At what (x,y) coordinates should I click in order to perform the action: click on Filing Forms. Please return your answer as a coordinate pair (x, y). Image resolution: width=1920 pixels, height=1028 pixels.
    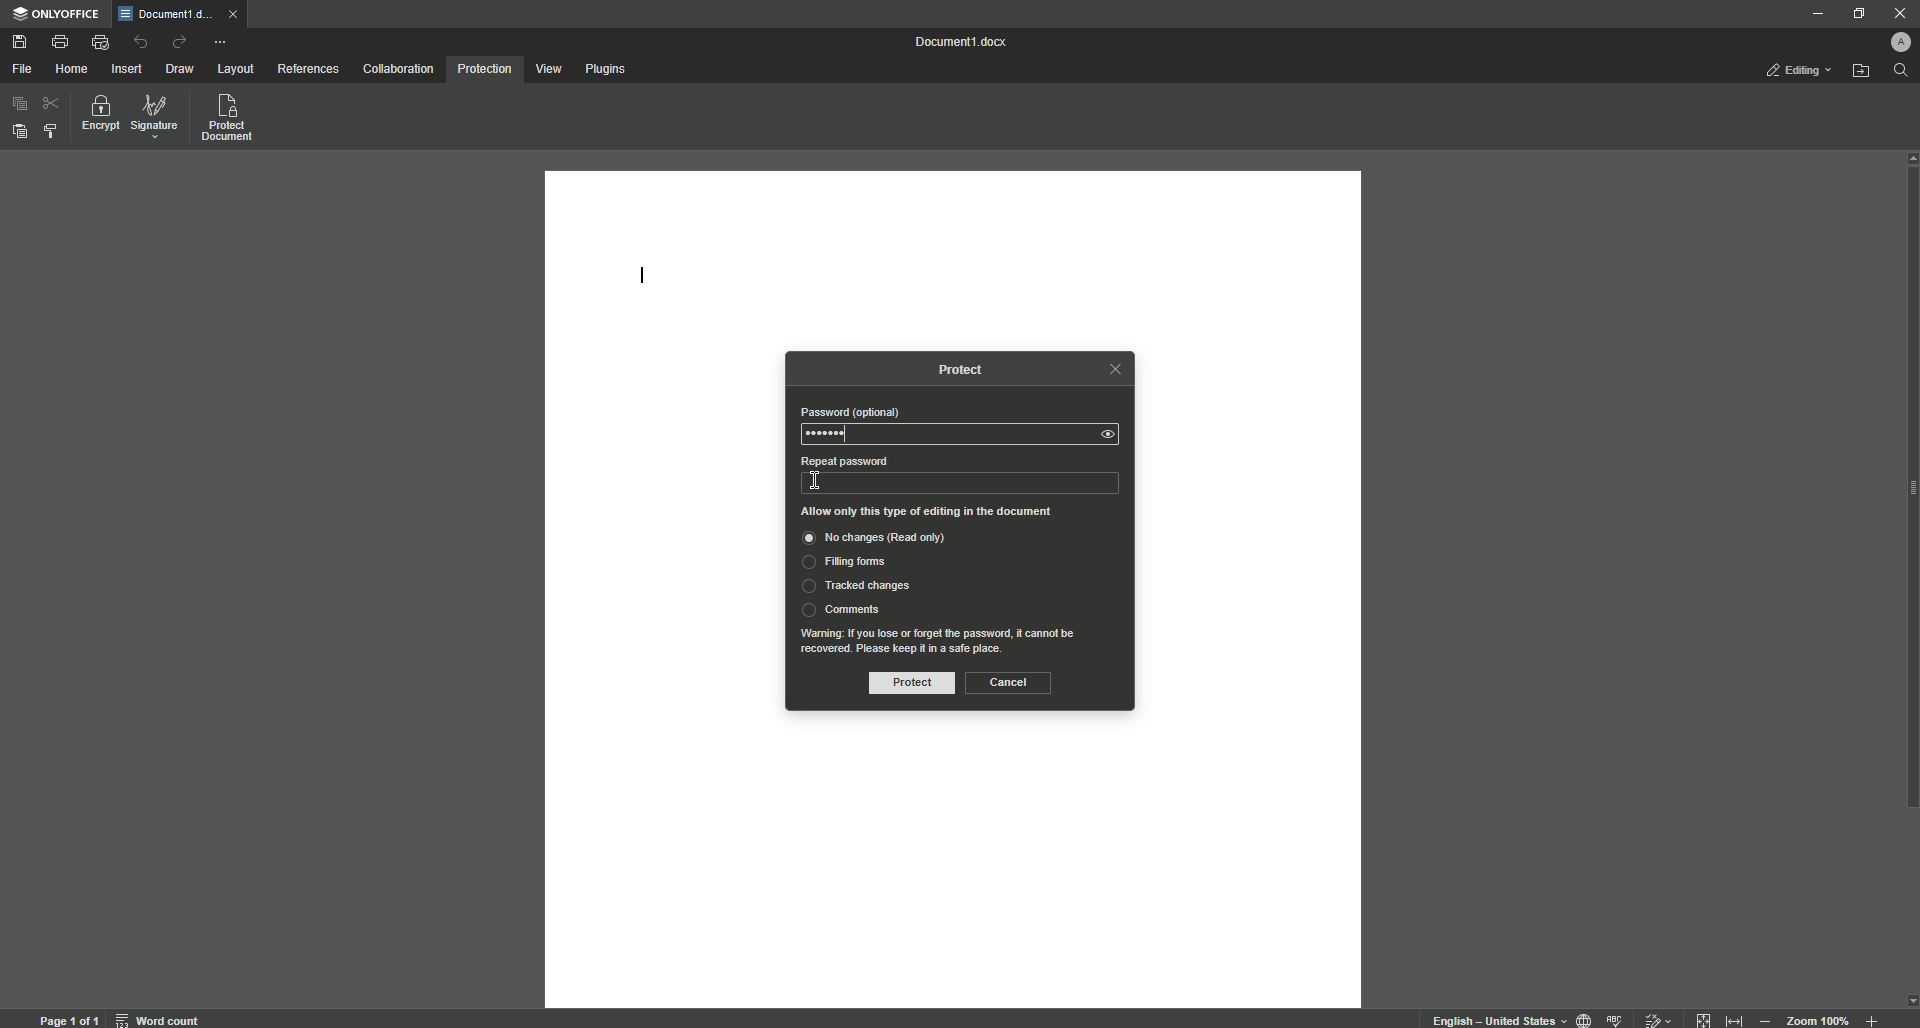
    Looking at the image, I should click on (849, 564).